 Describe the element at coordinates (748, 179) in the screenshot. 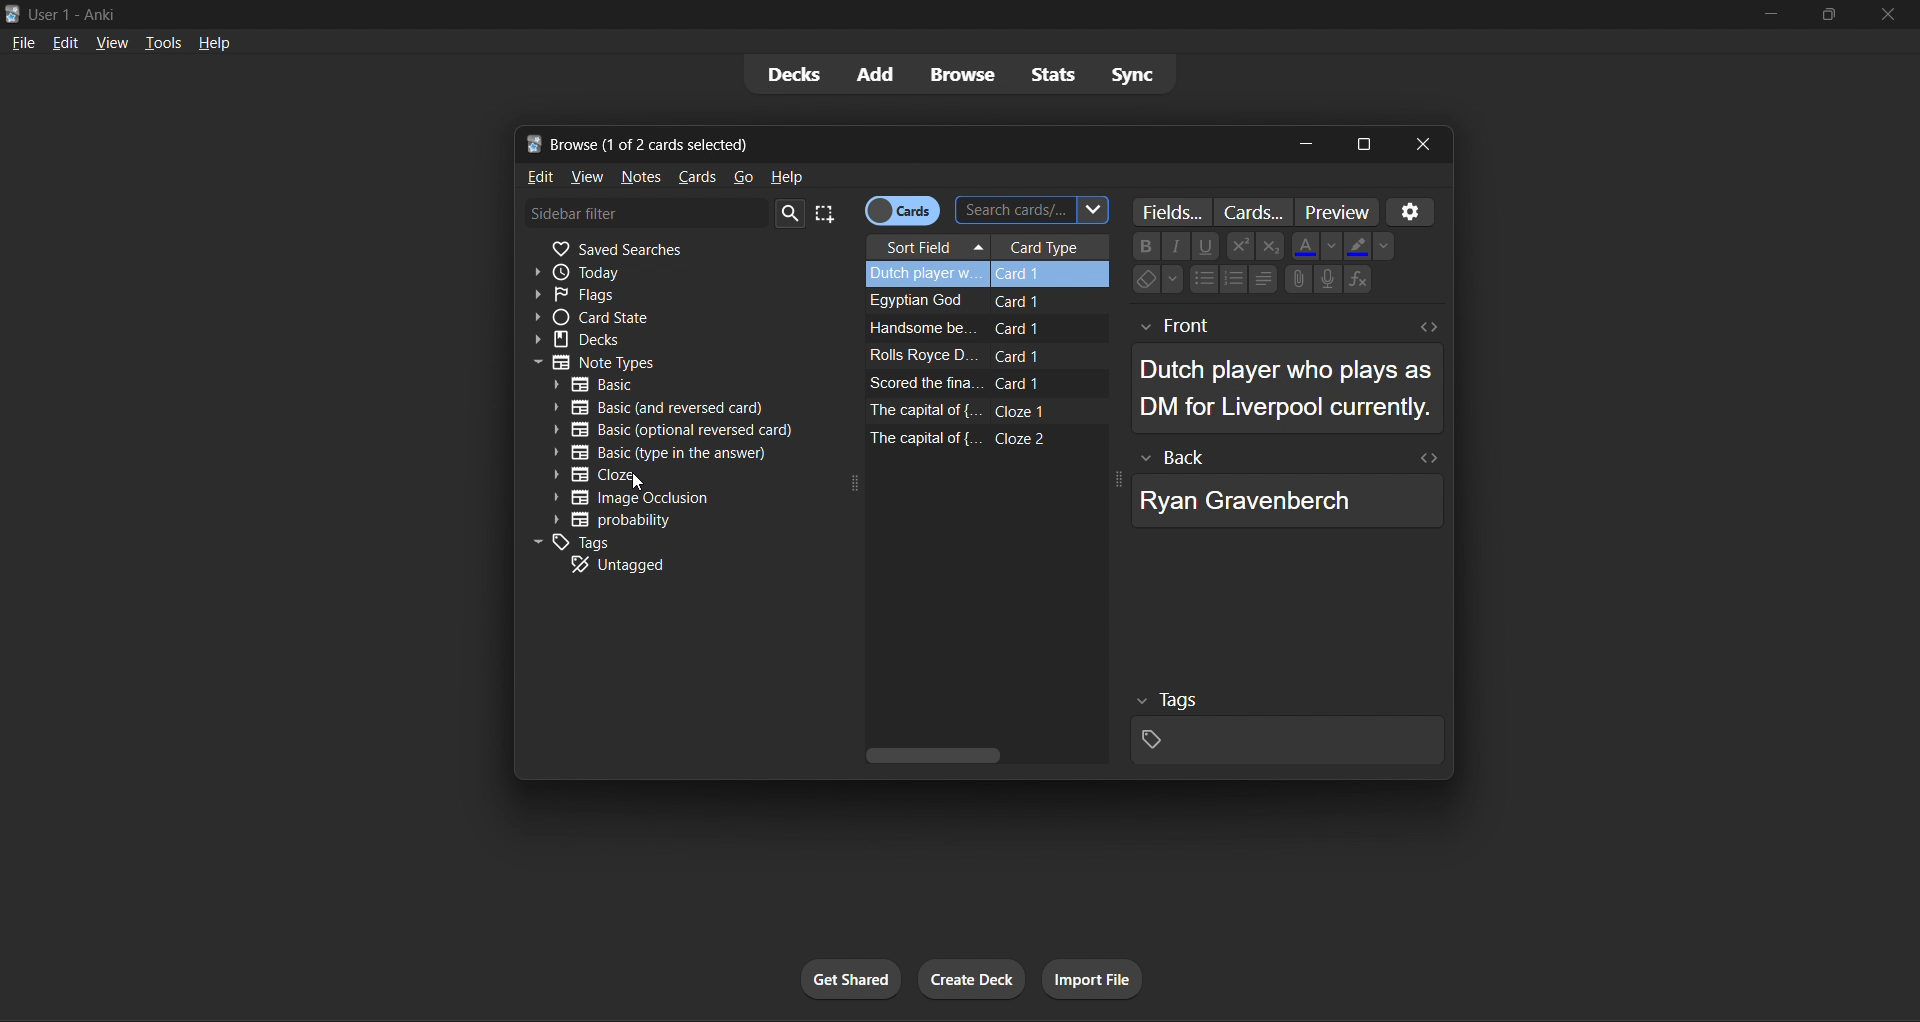

I see `go` at that location.